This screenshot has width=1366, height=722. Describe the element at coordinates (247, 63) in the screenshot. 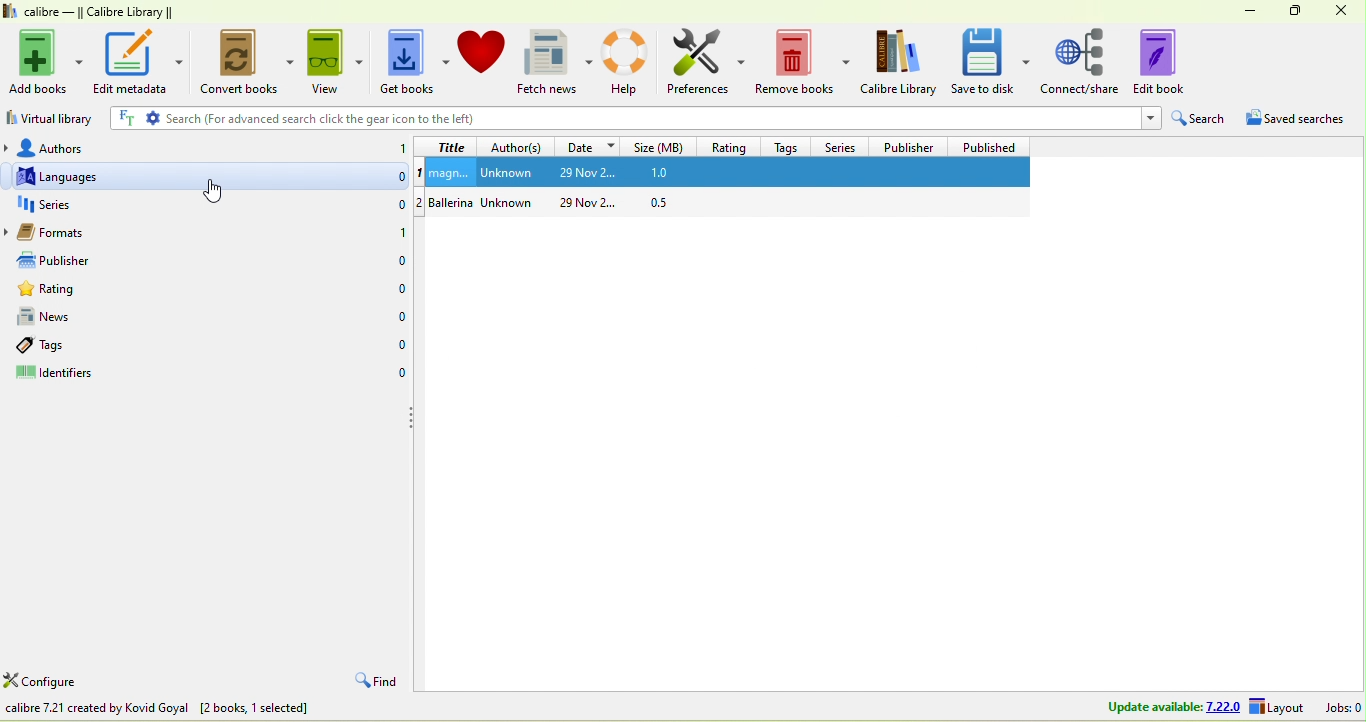

I see `convert books` at that location.